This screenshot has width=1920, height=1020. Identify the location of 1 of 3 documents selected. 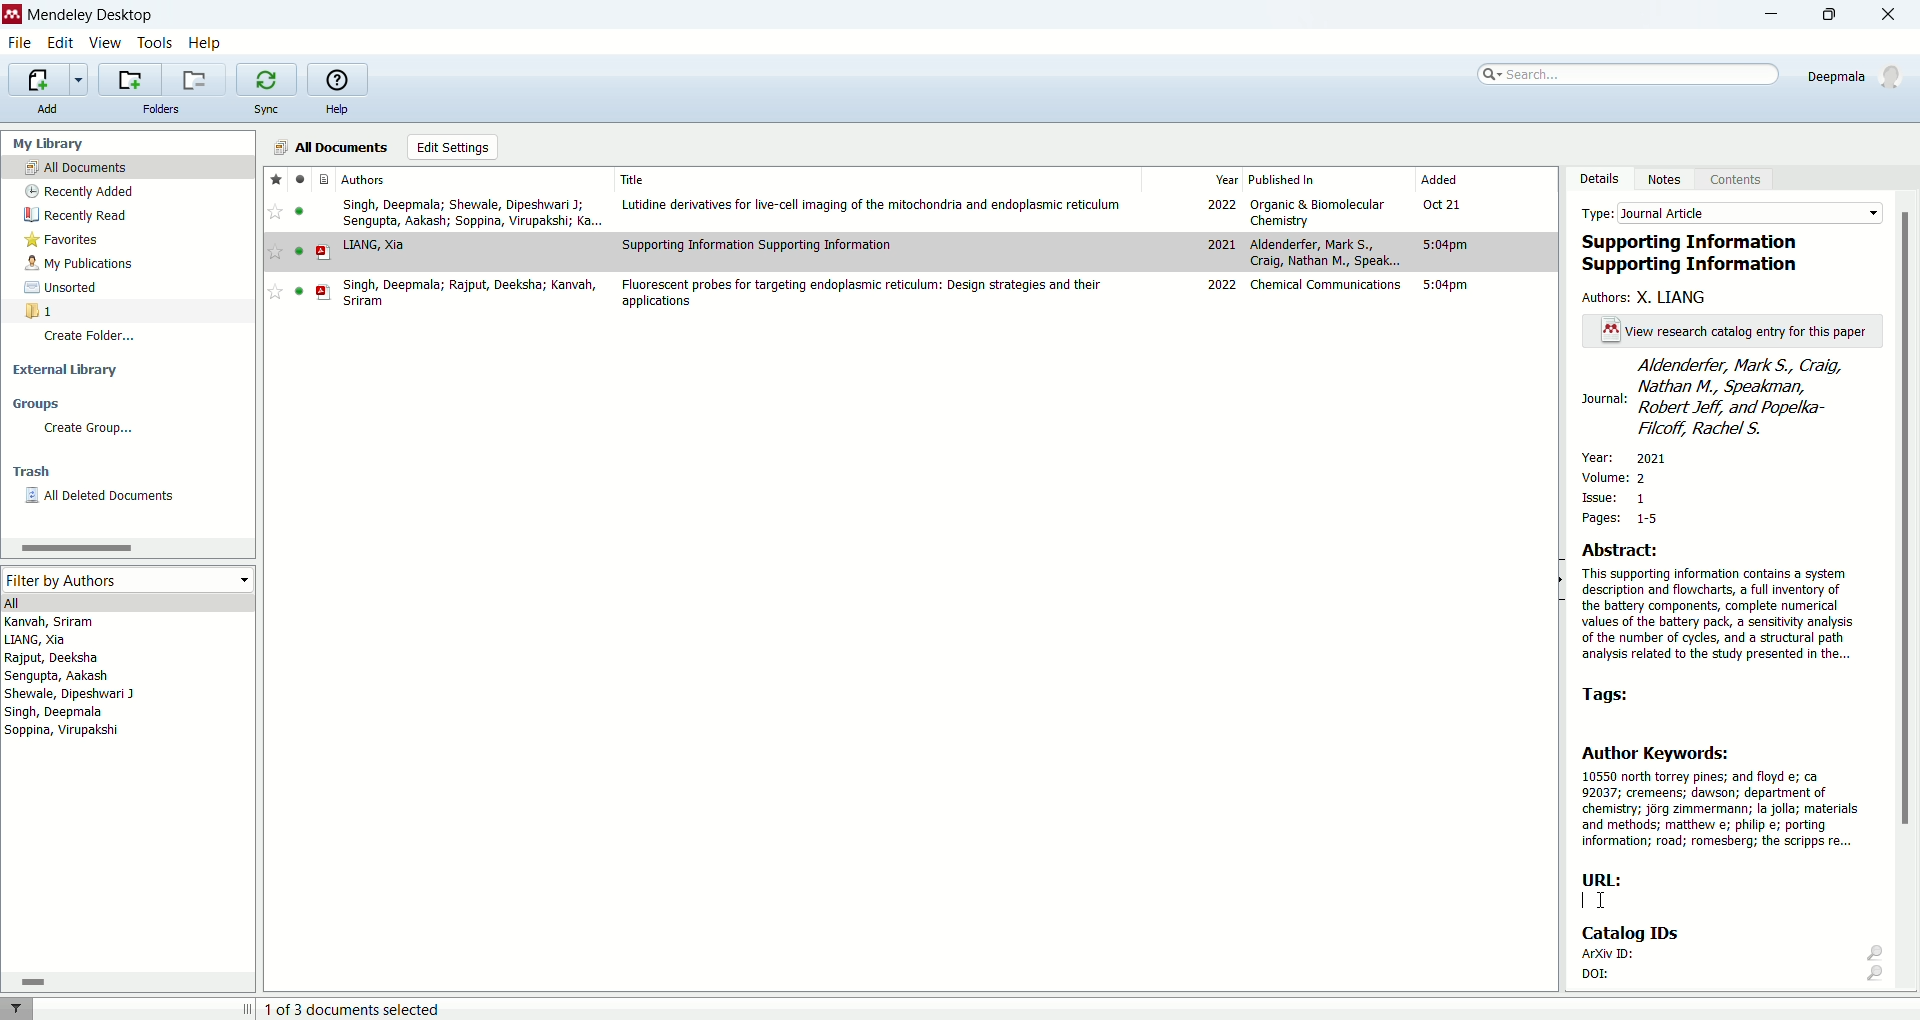
(353, 1008).